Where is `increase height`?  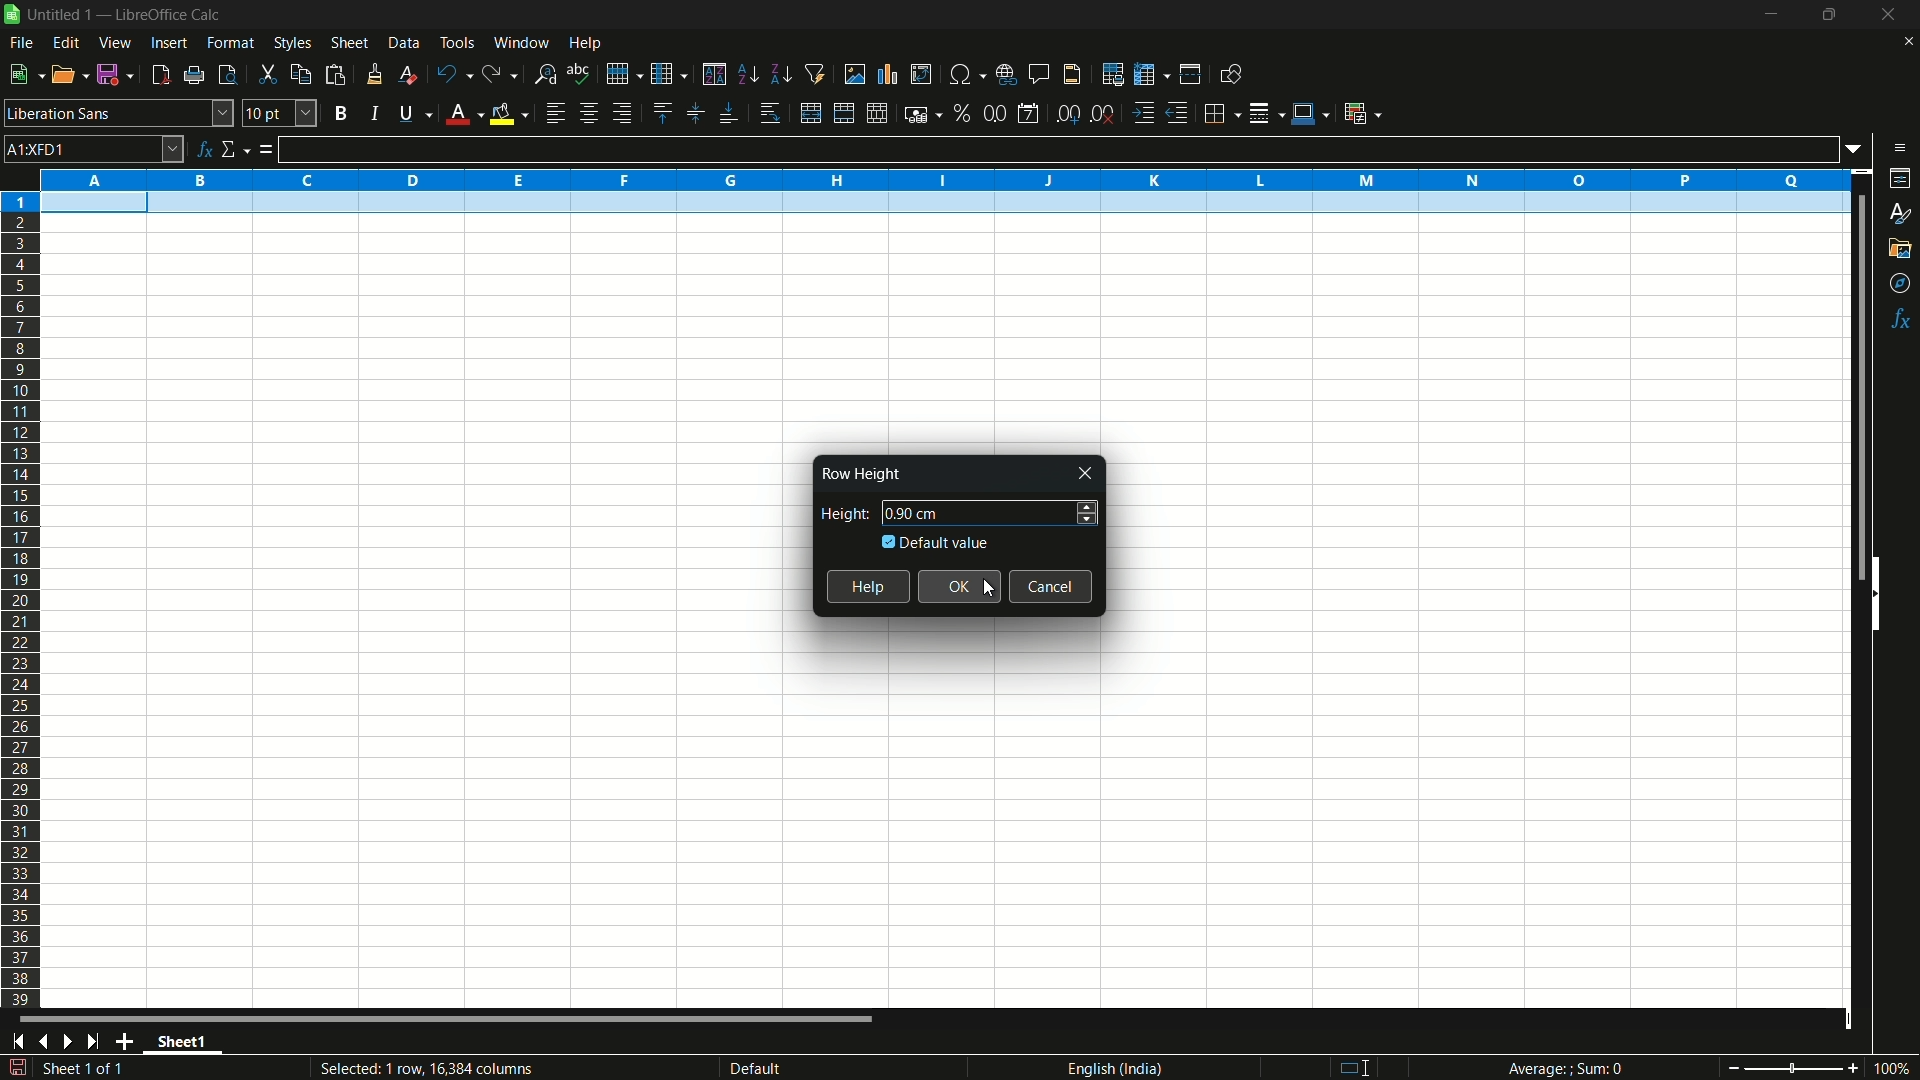 increase height is located at coordinates (1088, 504).